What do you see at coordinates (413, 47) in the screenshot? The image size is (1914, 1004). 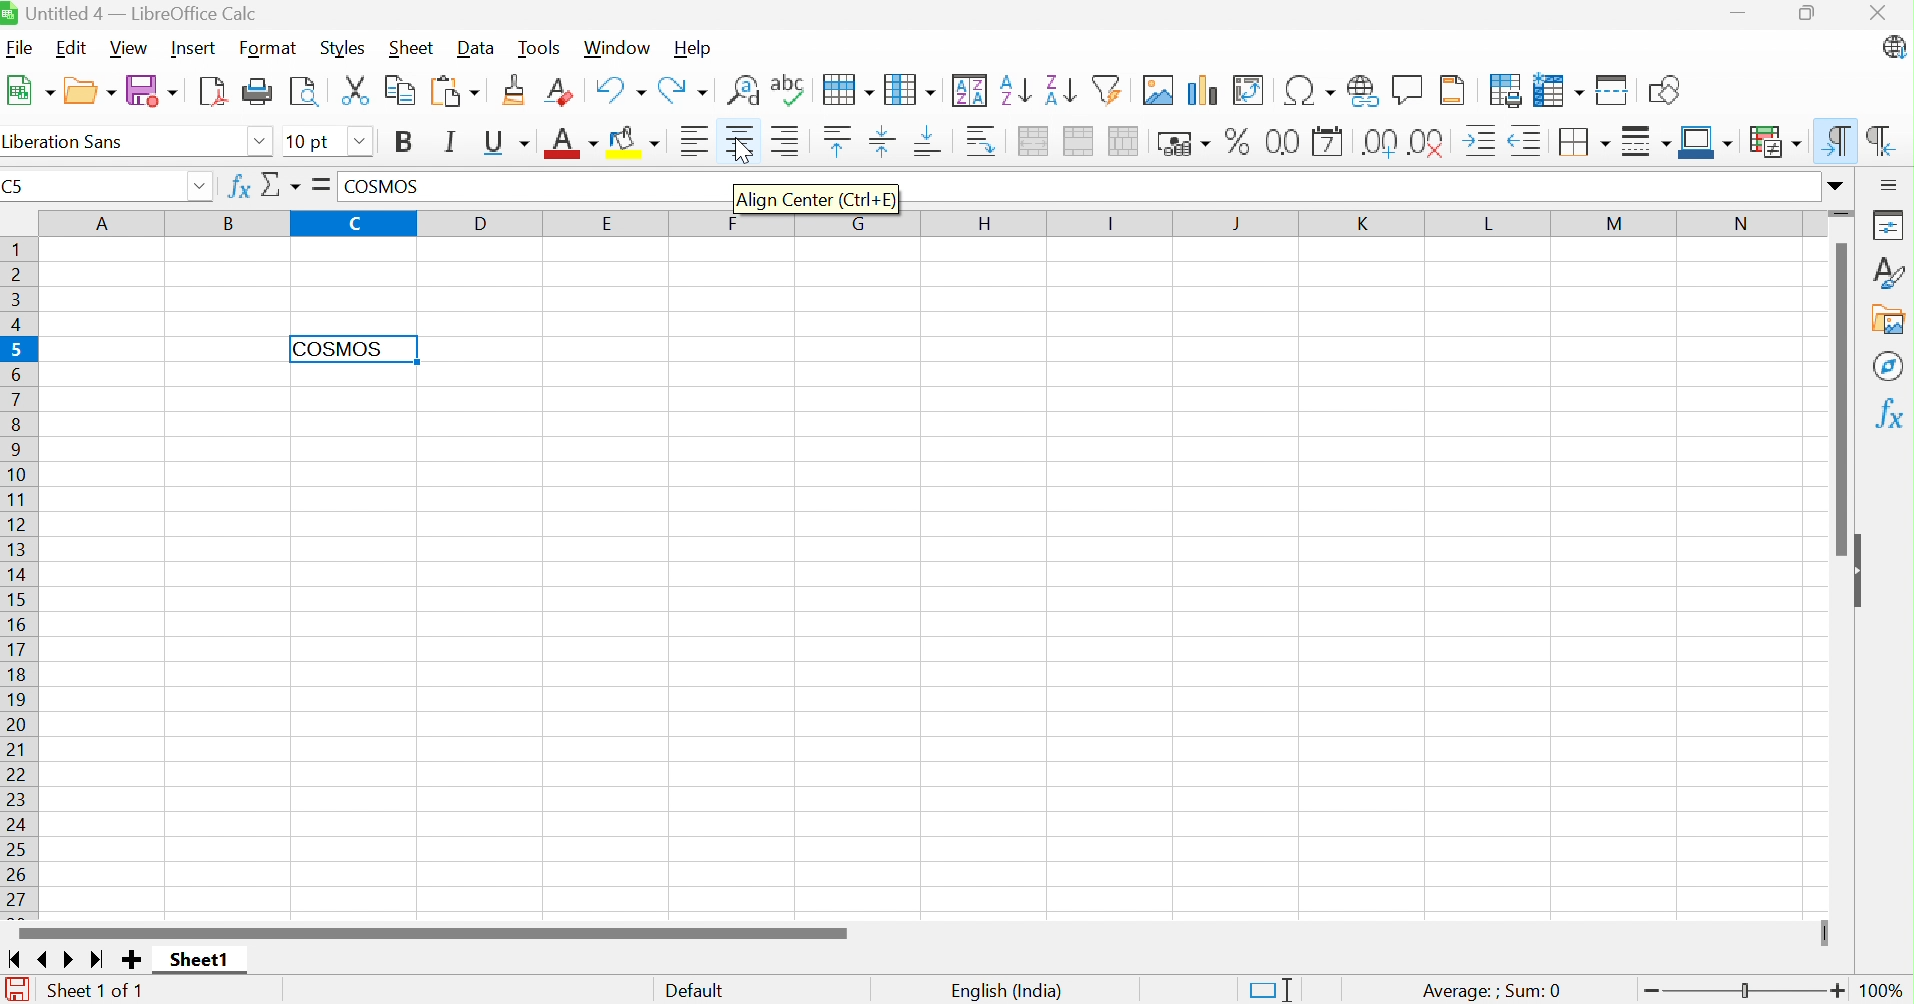 I see `Sheet` at bounding box center [413, 47].